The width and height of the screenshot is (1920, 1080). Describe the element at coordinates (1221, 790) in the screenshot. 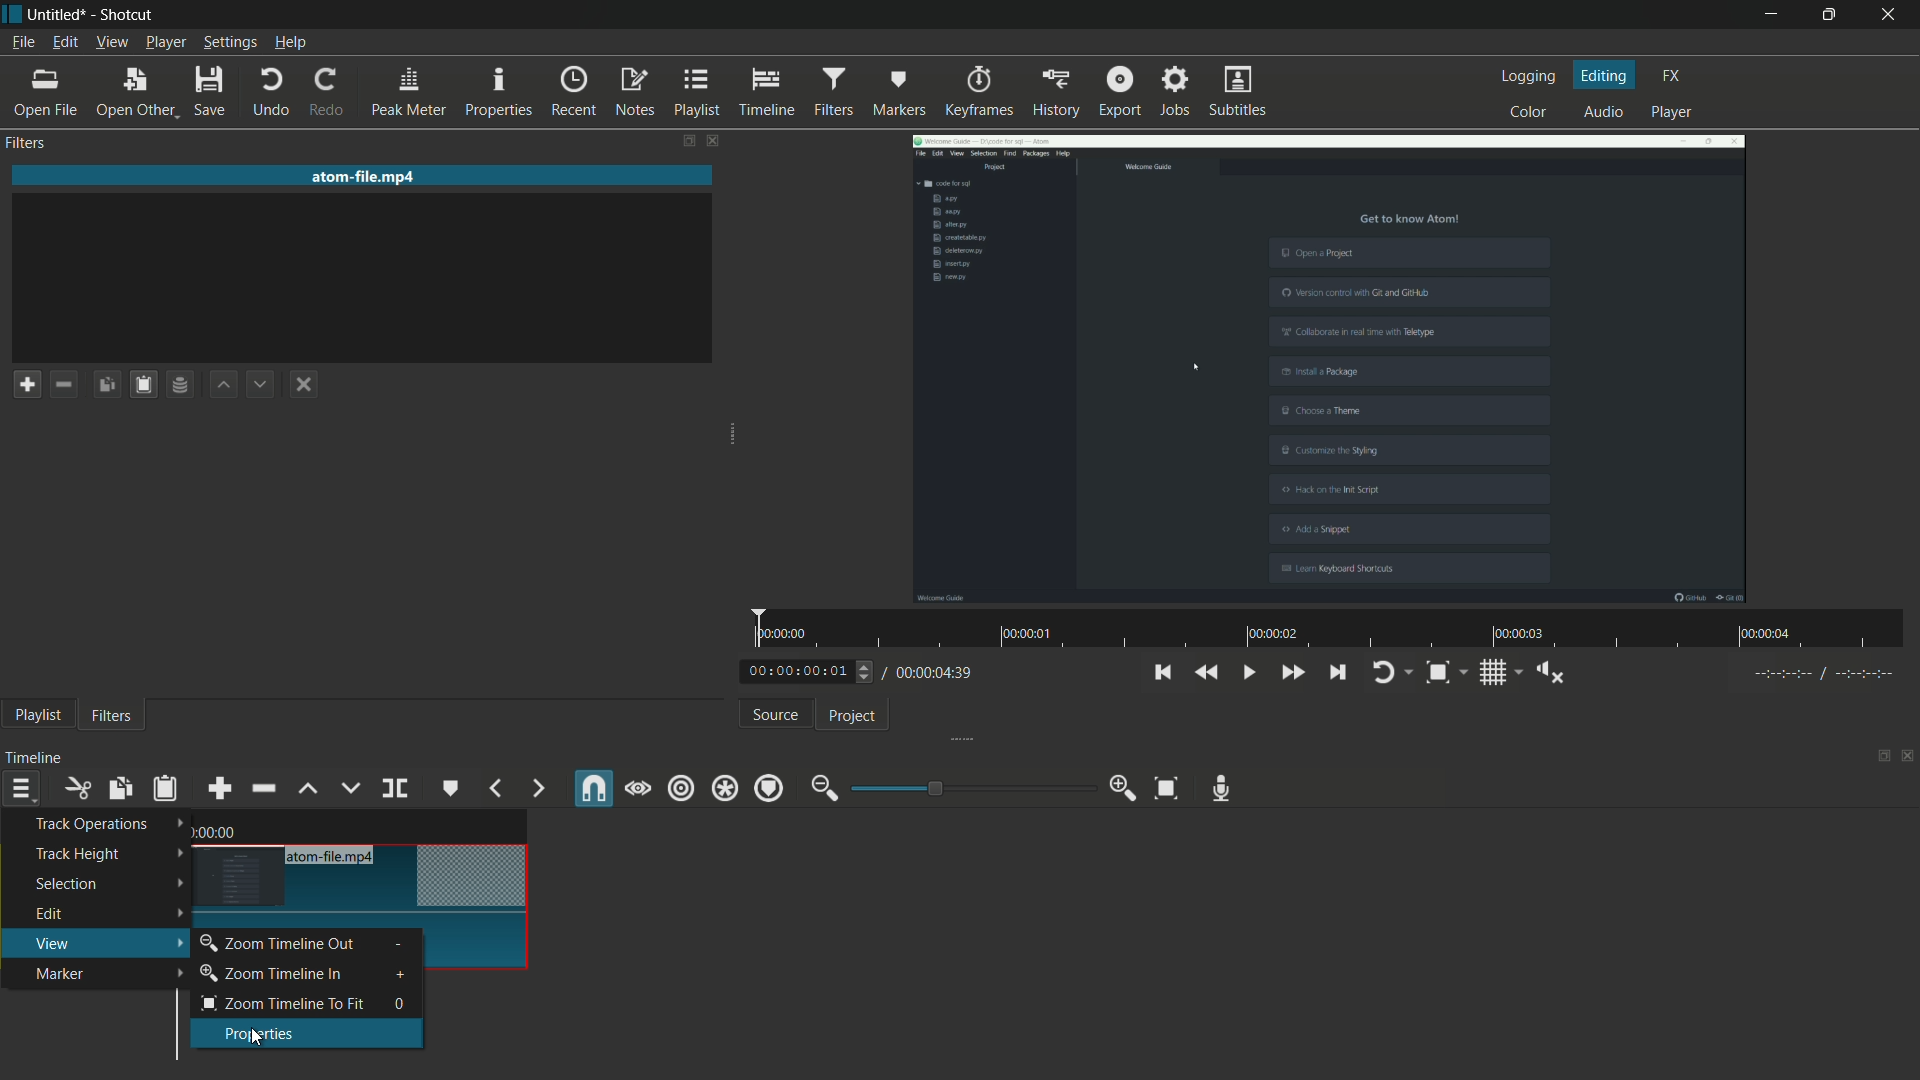

I see `record audio` at that location.